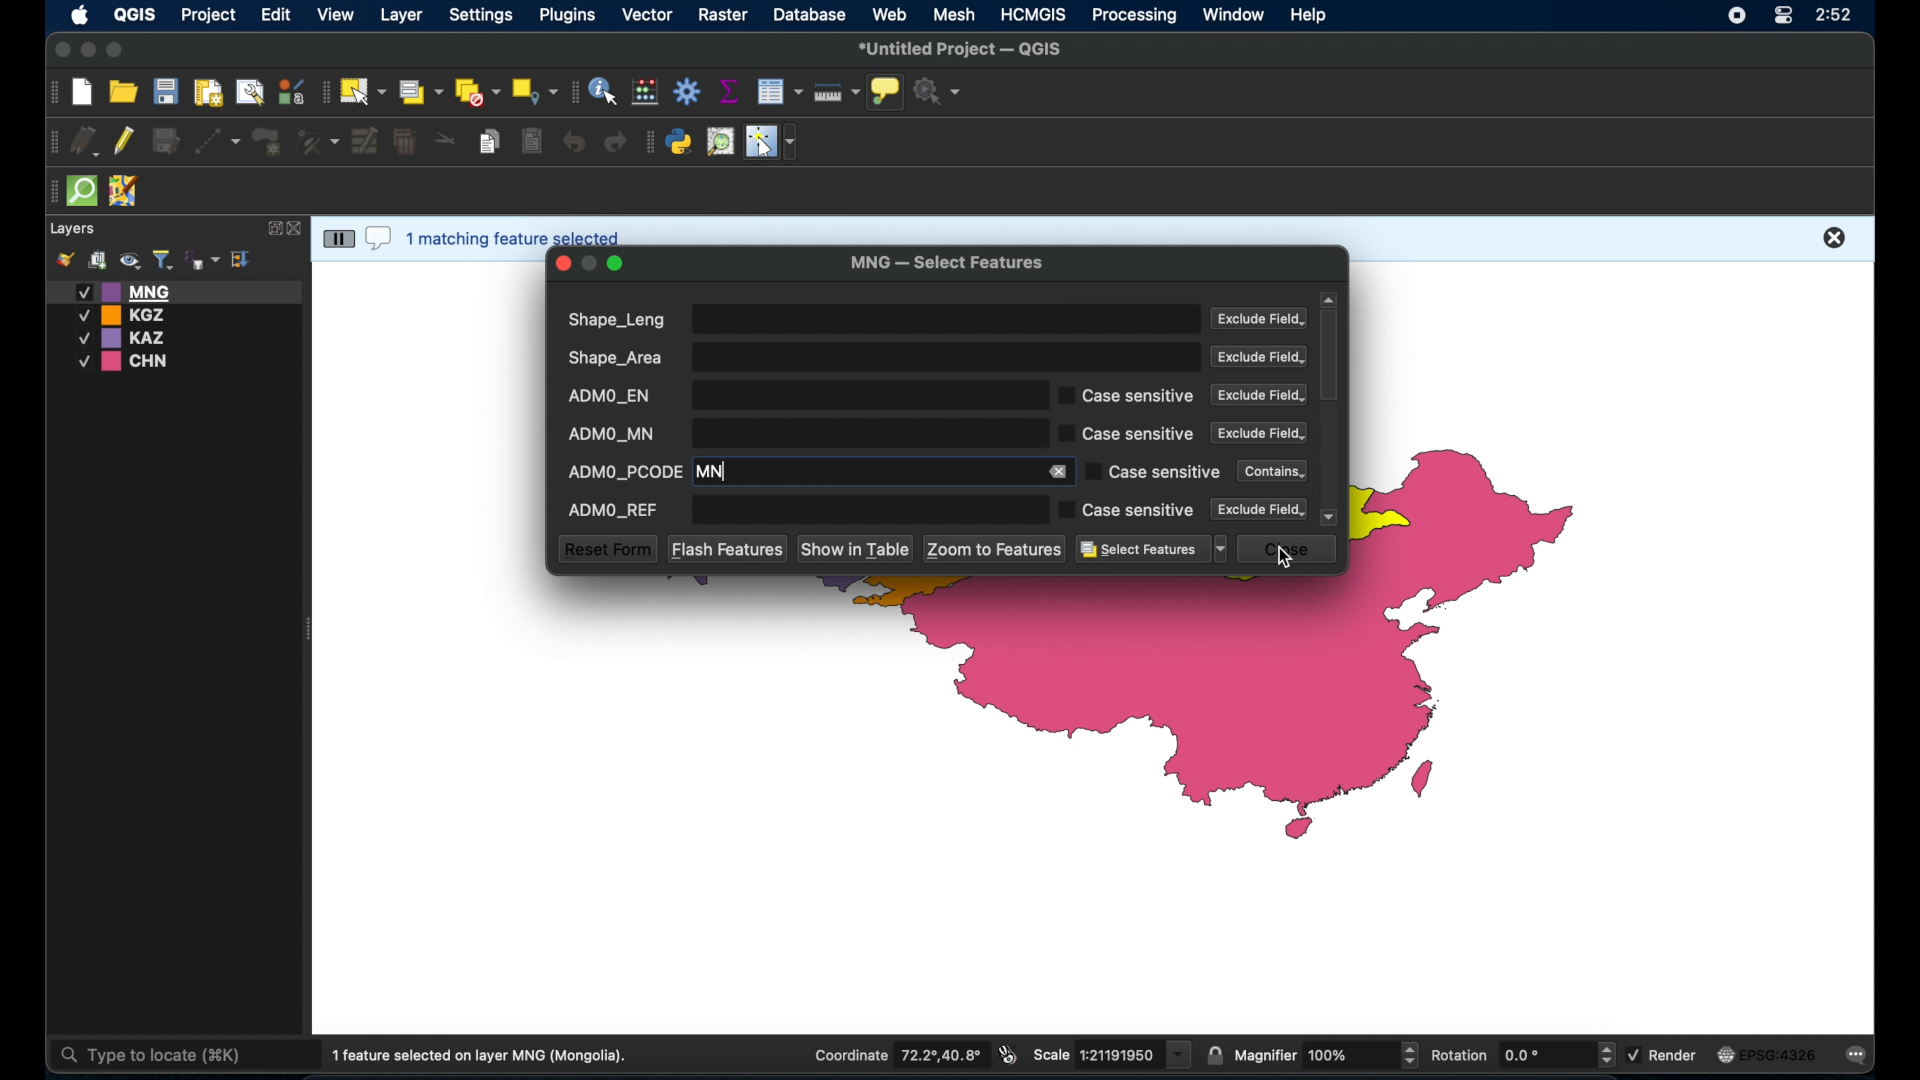 This screenshot has height=1080, width=1920. Describe the element at coordinates (162, 260) in the screenshot. I see `filter legend` at that location.